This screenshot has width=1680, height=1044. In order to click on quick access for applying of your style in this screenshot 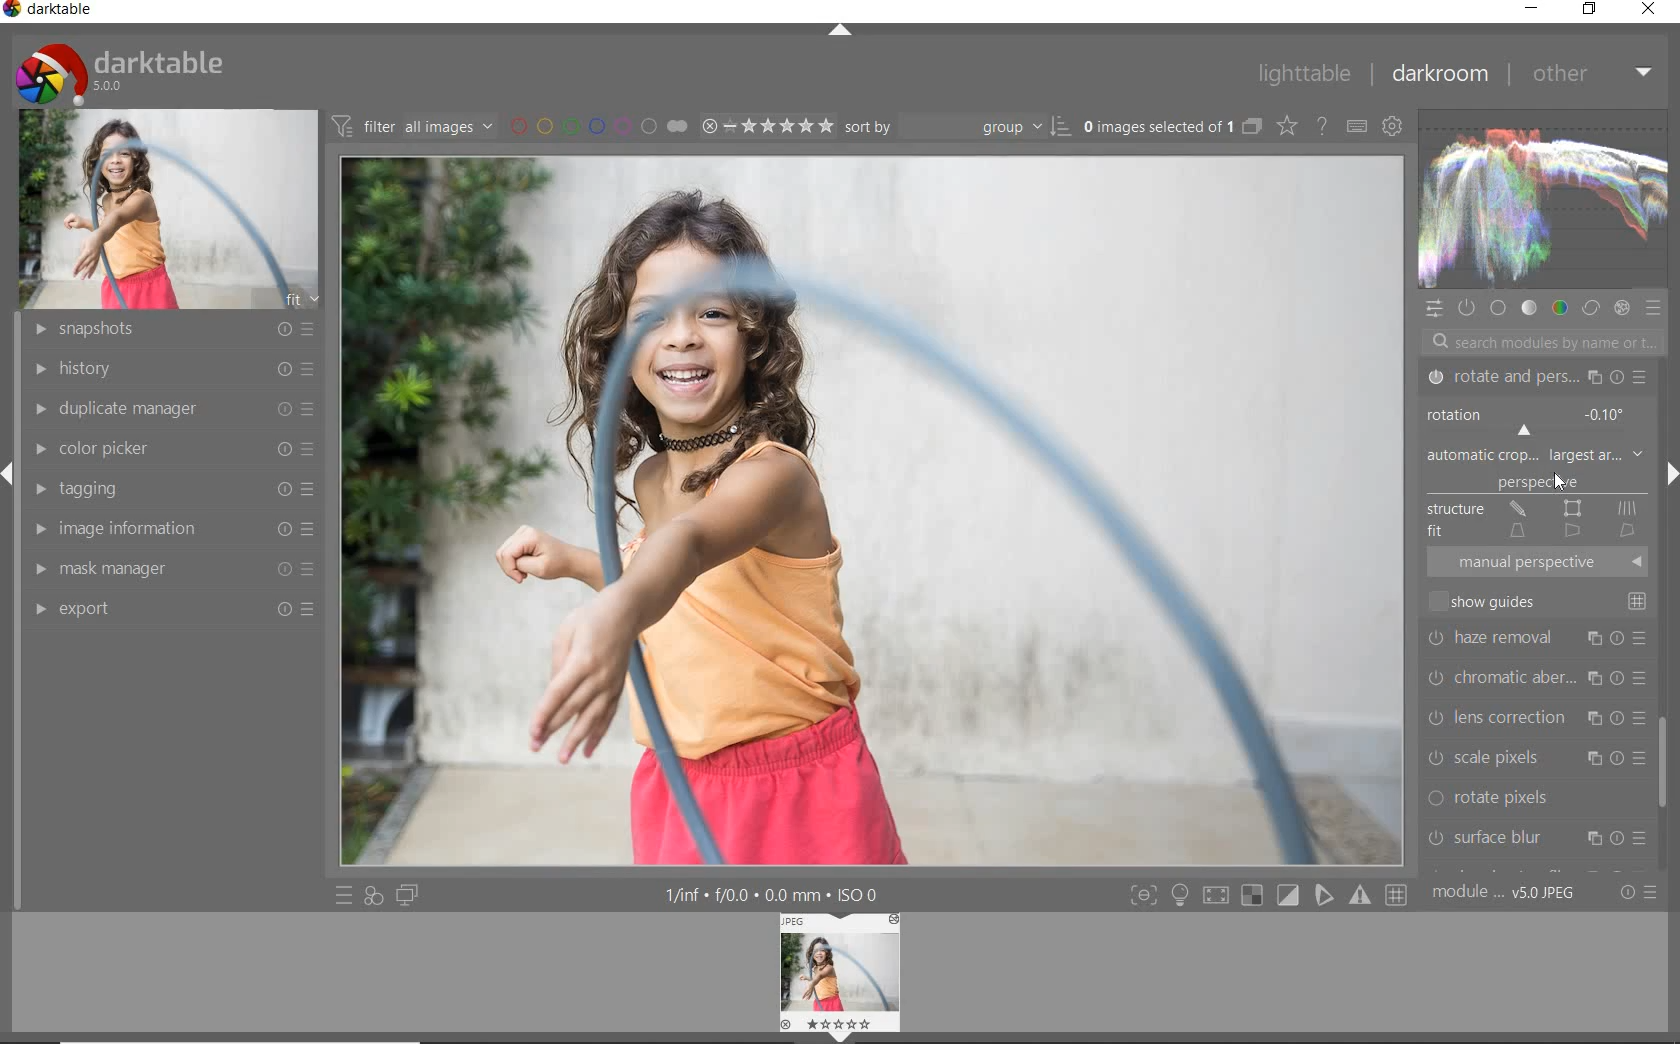, I will do `click(372, 894)`.